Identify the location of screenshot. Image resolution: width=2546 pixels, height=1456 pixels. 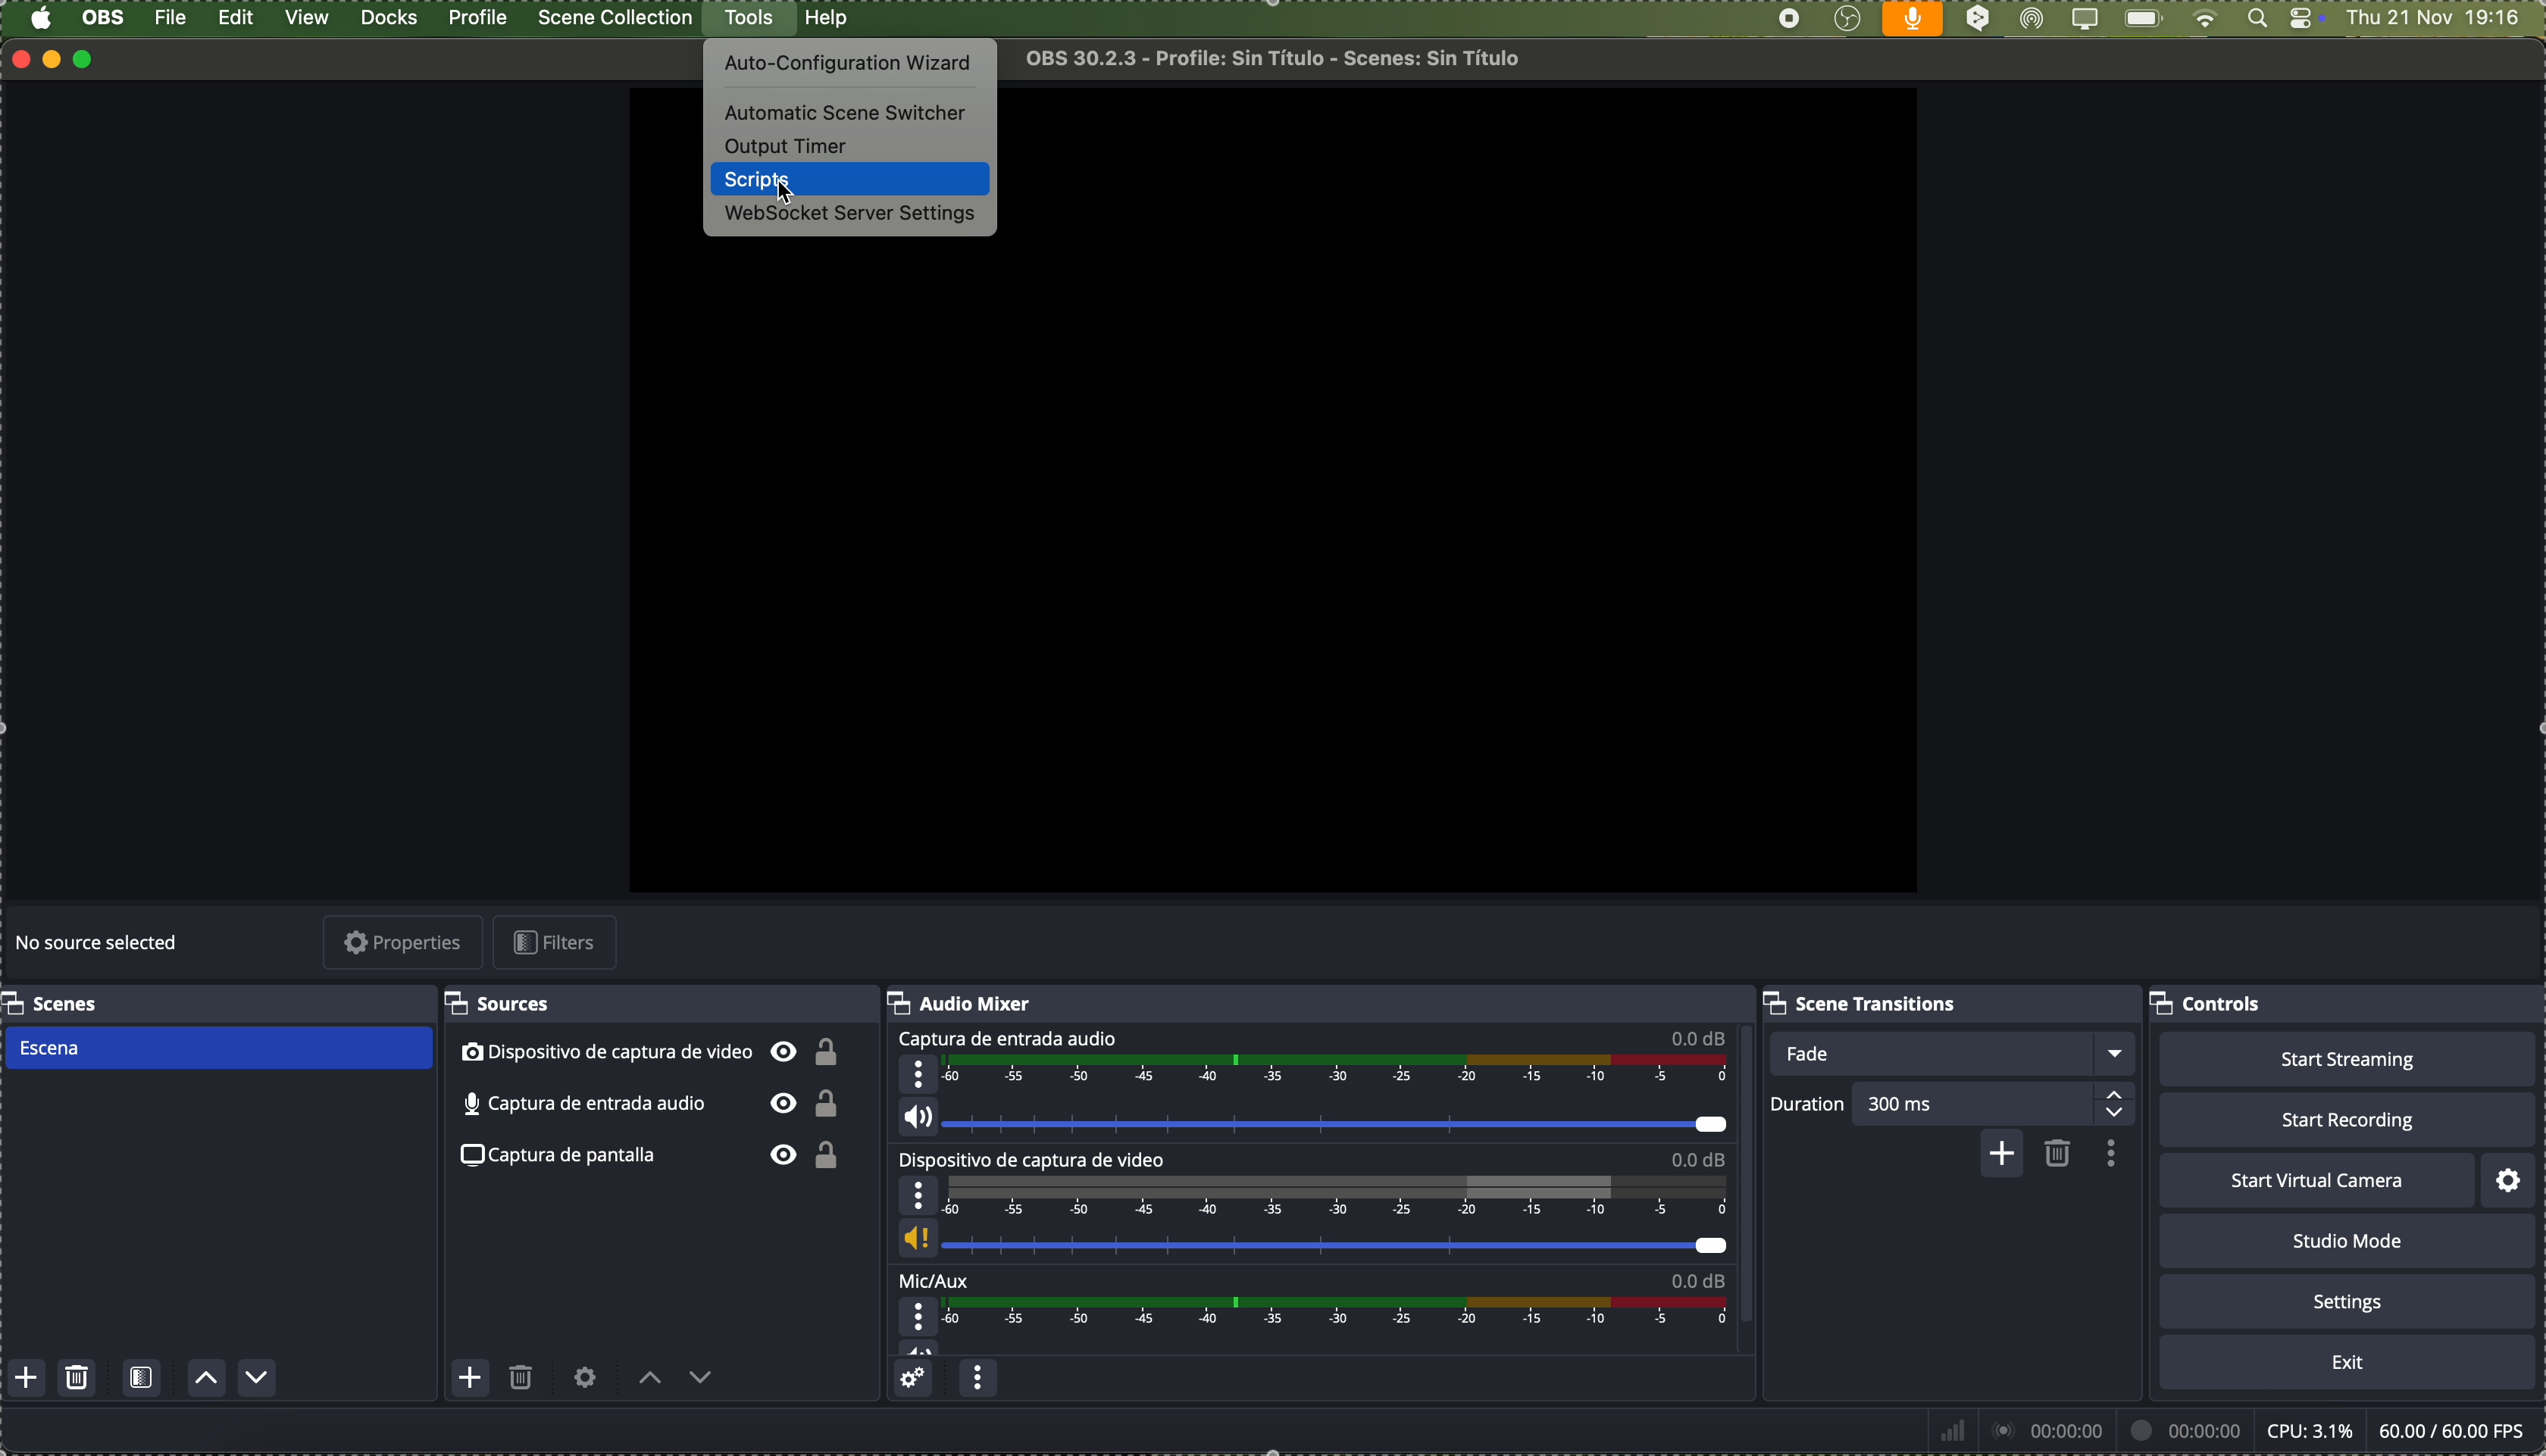
(657, 1158).